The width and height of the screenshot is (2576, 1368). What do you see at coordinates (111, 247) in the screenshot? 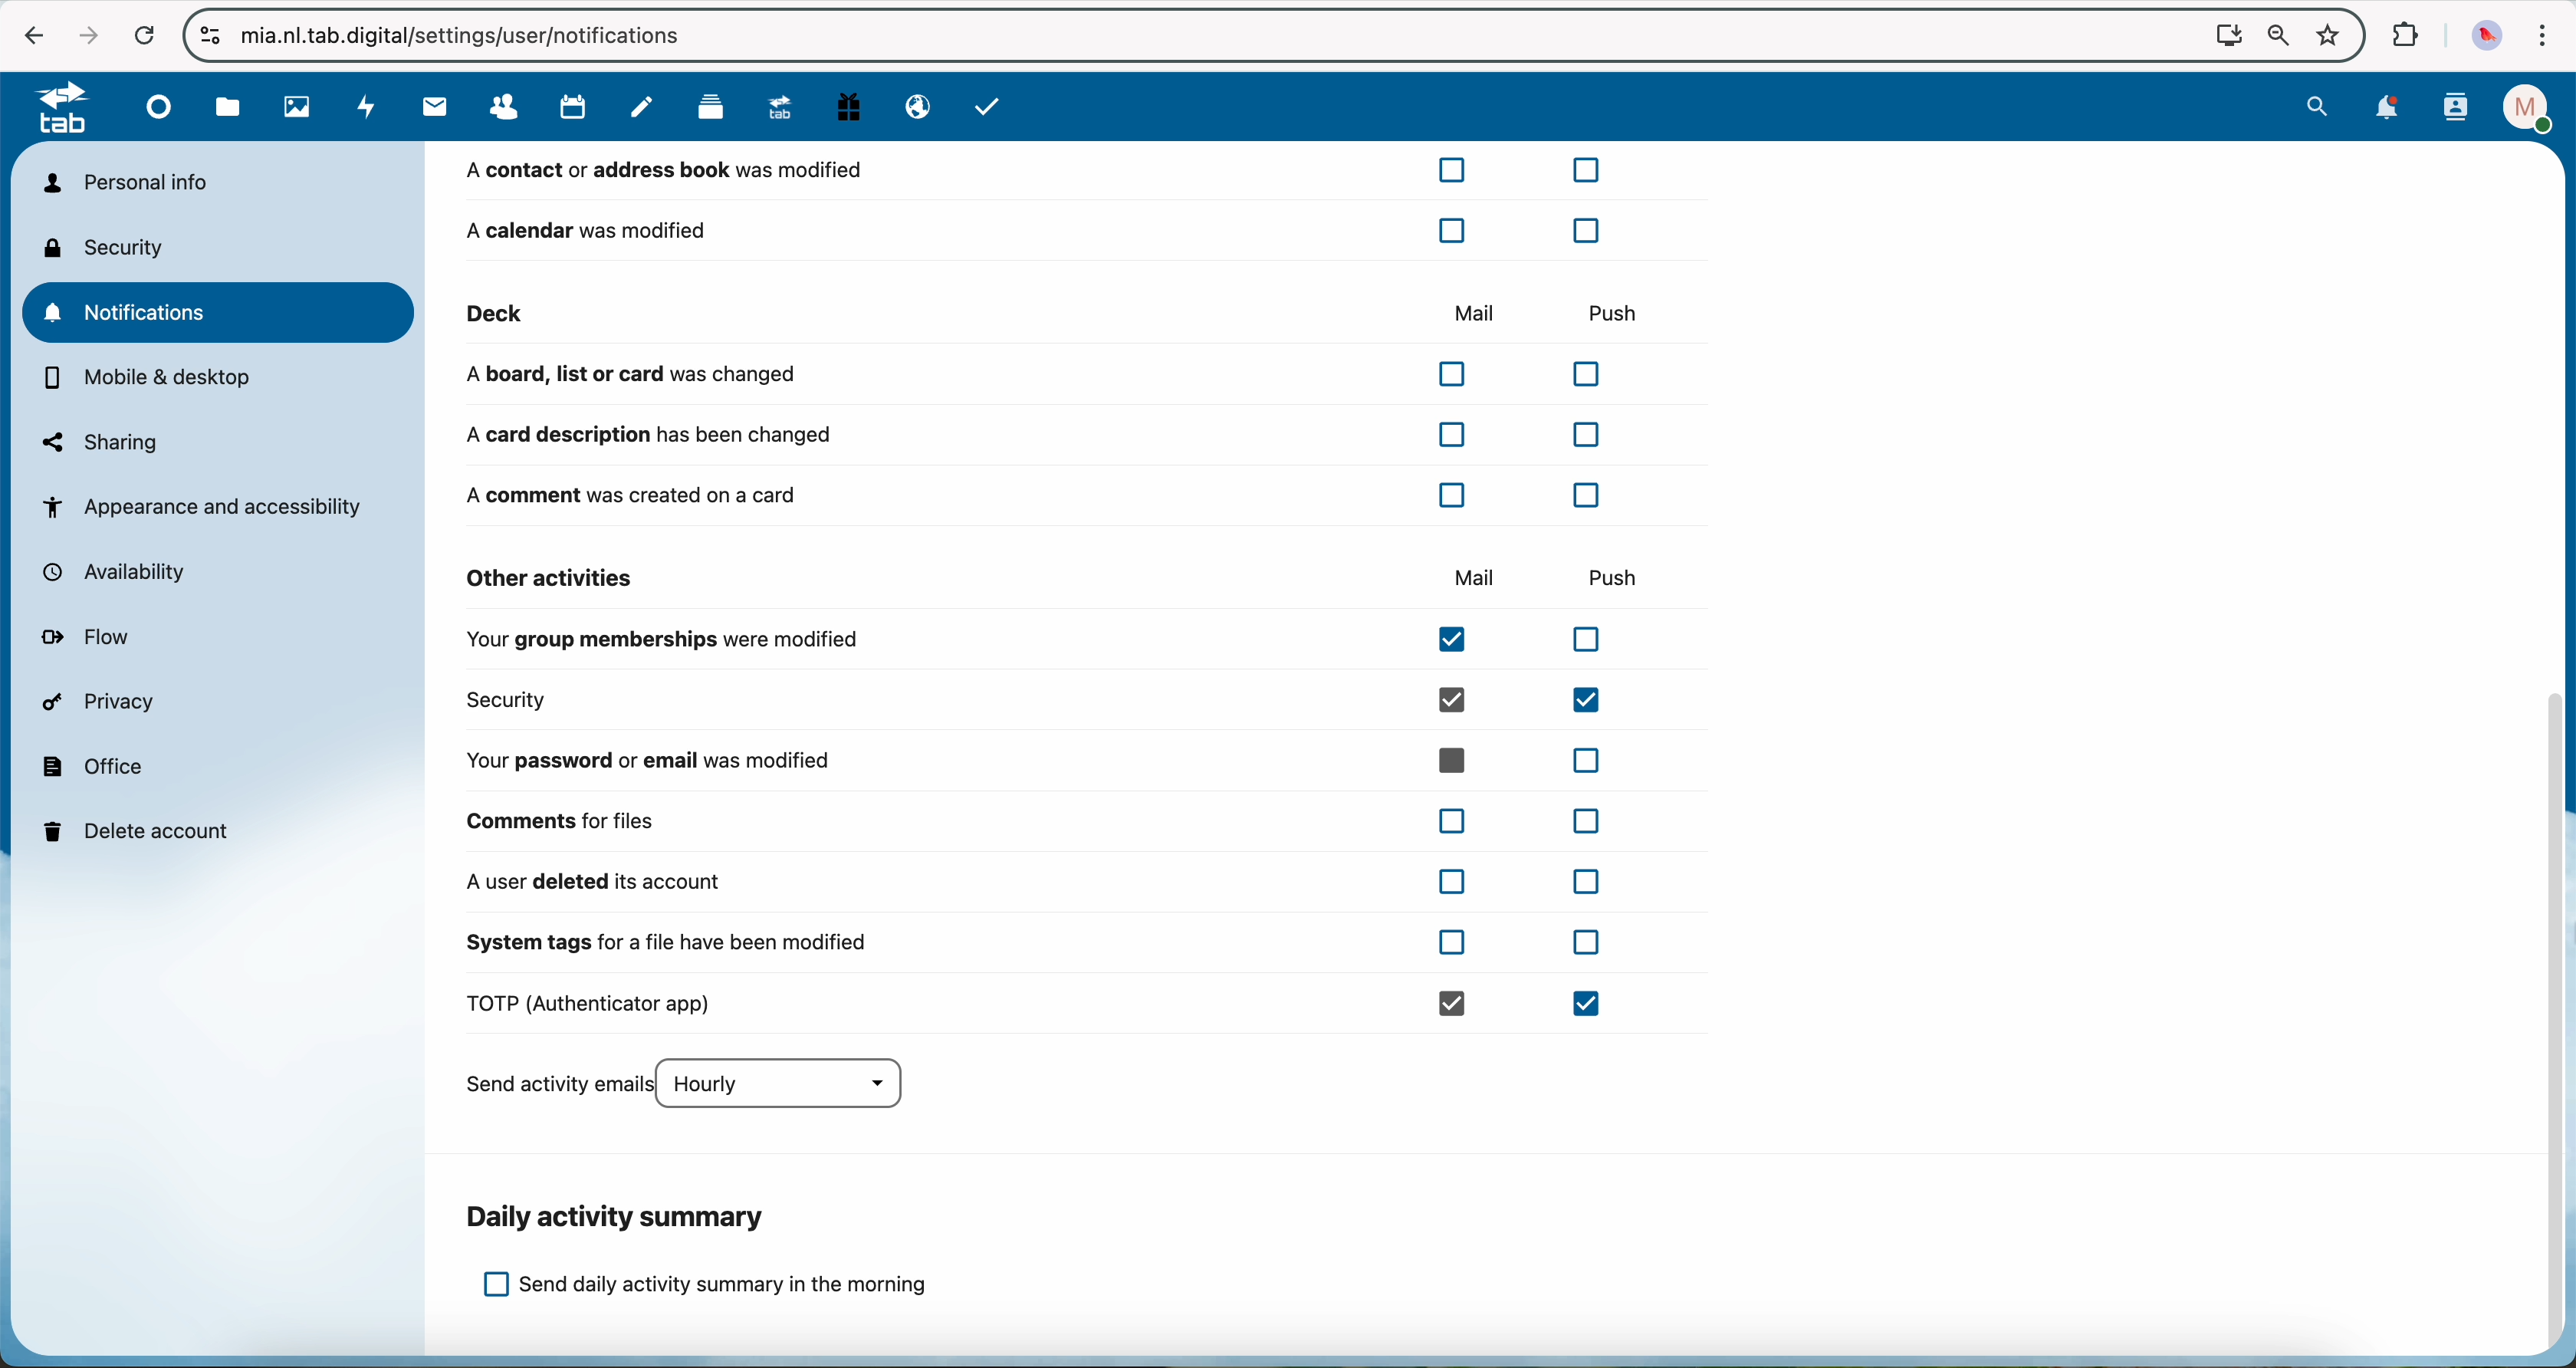
I see `security` at bounding box center [111, 247].